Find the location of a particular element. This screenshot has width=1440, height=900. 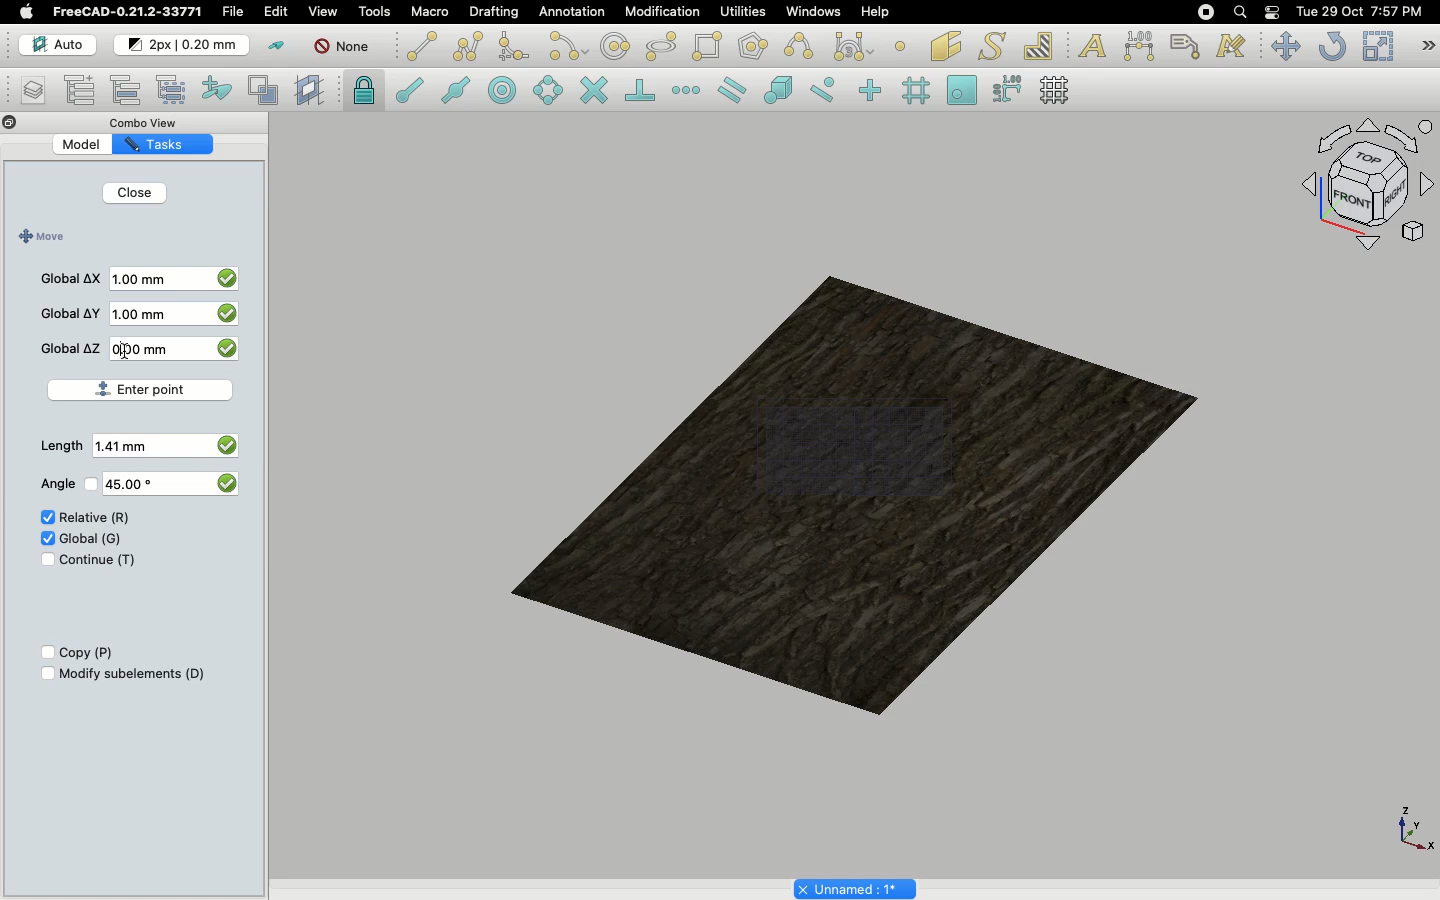

Add to construction group is located at coordinates (218, 87).